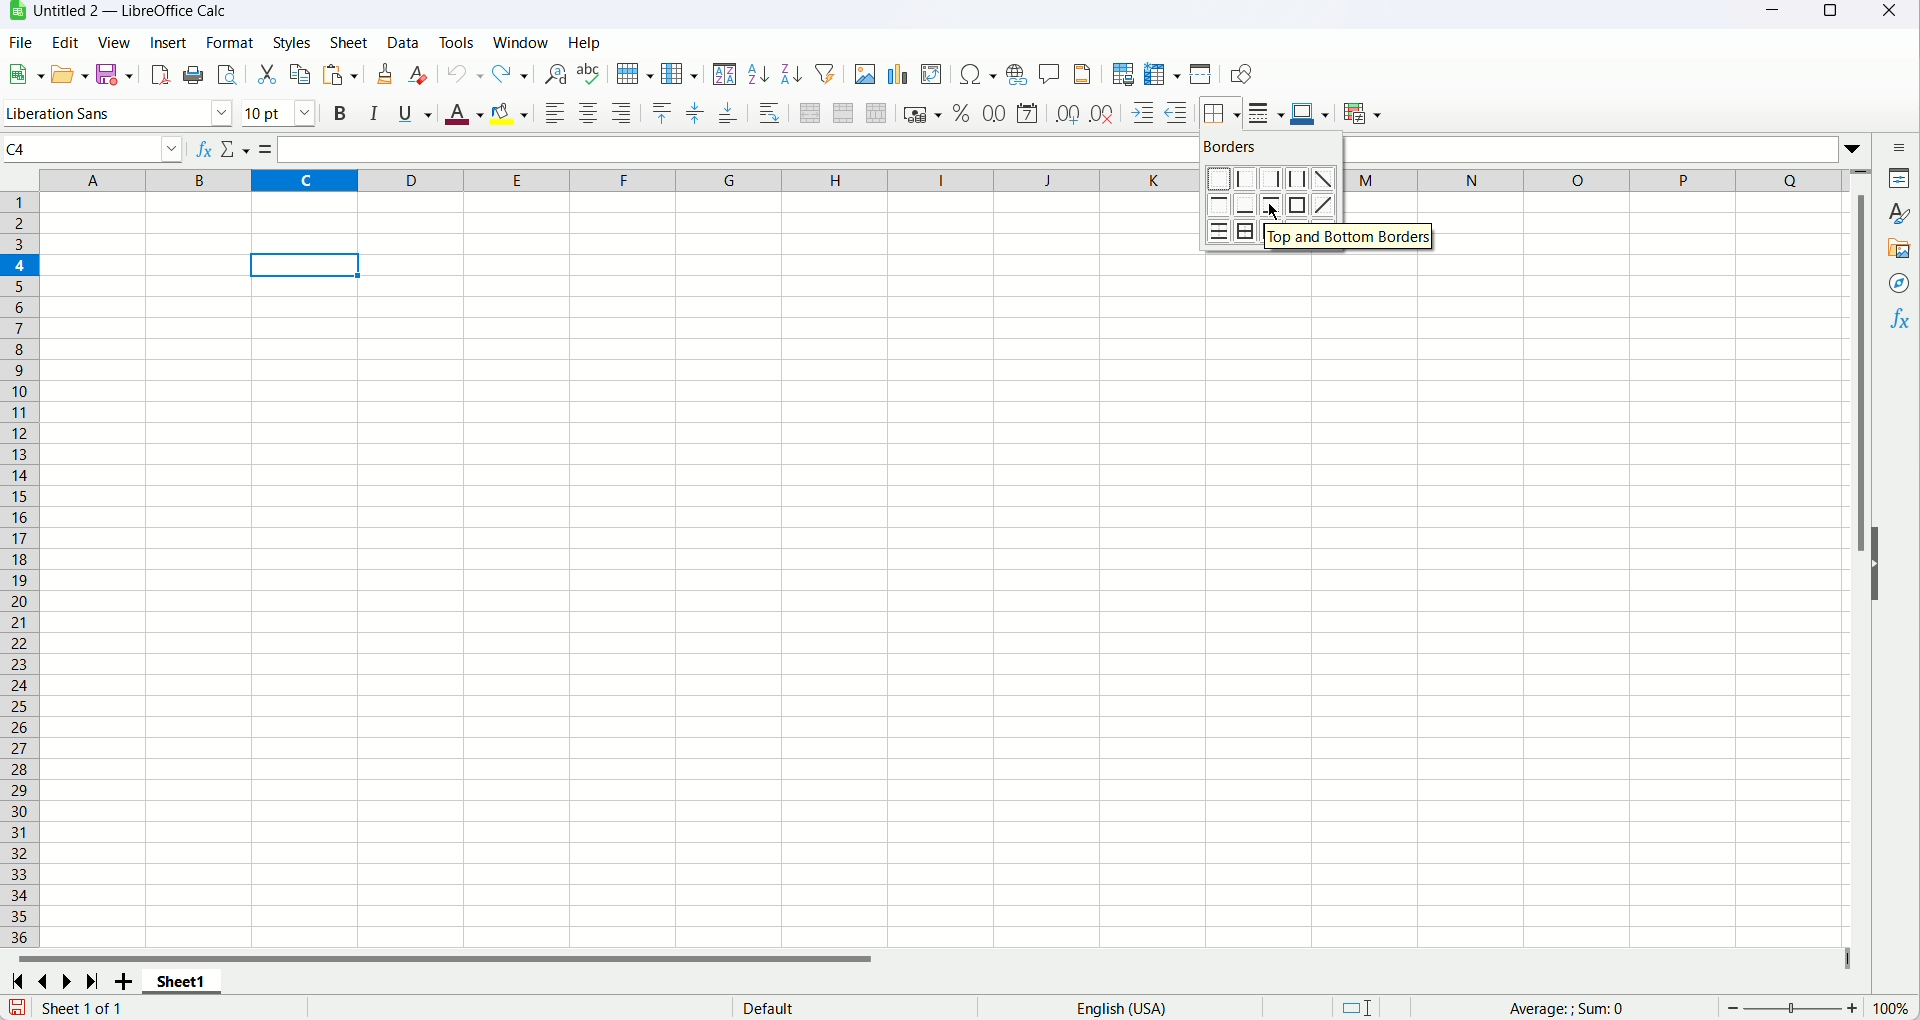  What do you see at coordinates (1162, 74) in the screenshot?
I see `Freeze rows and column` at bounding box center [1162, 74].